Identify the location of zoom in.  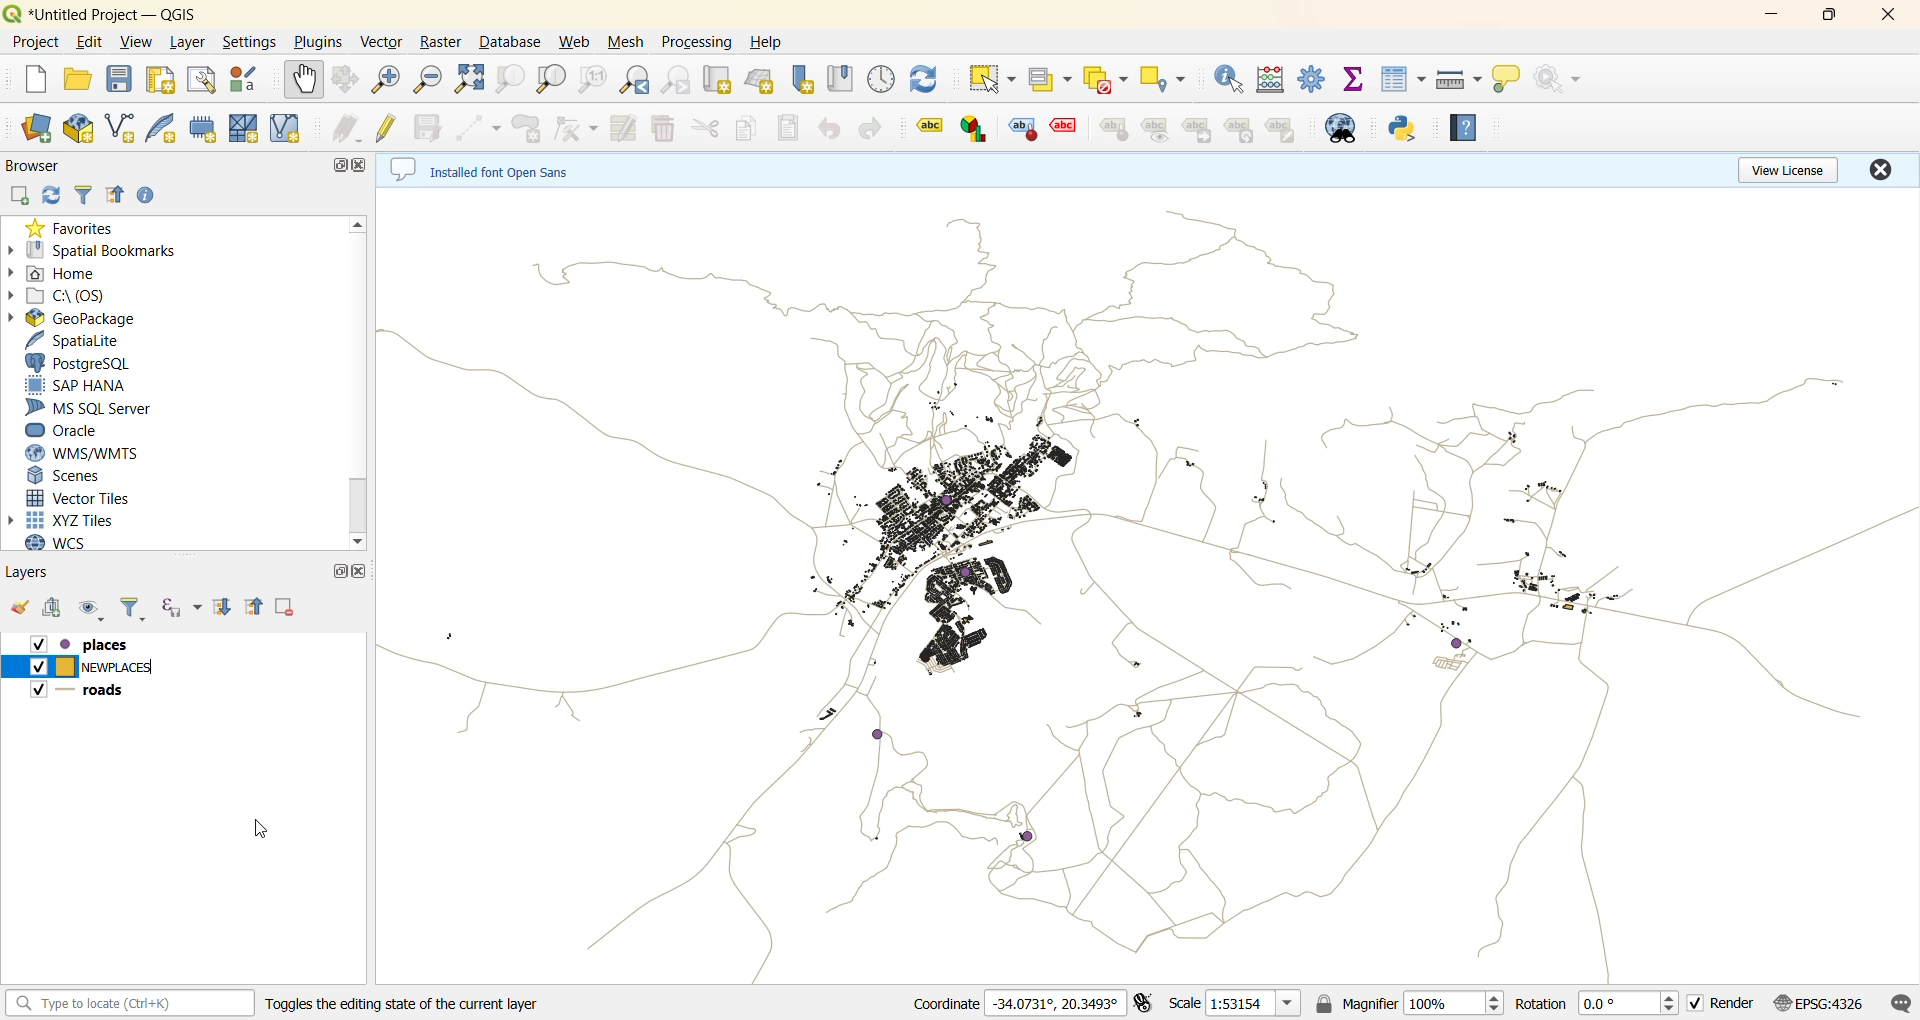
(391, 81).